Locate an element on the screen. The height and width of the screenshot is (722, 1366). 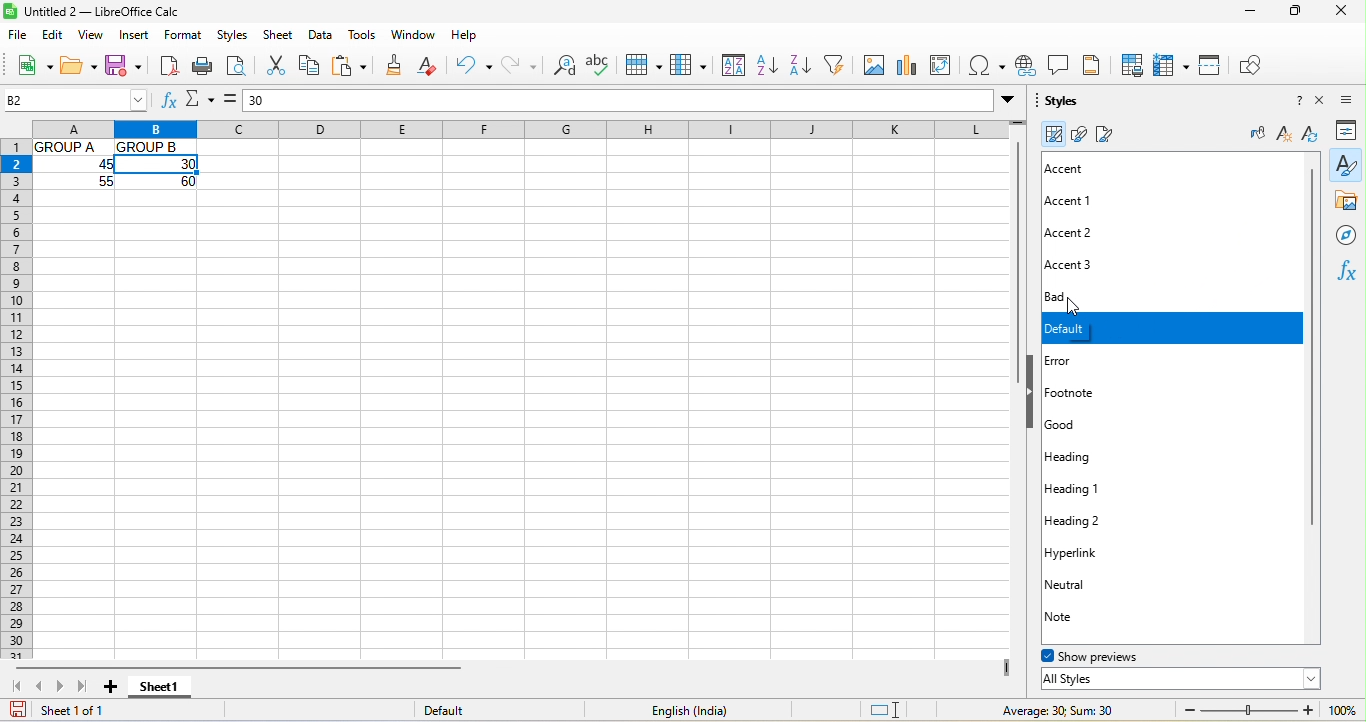
image is located at coordinates (874, 65).